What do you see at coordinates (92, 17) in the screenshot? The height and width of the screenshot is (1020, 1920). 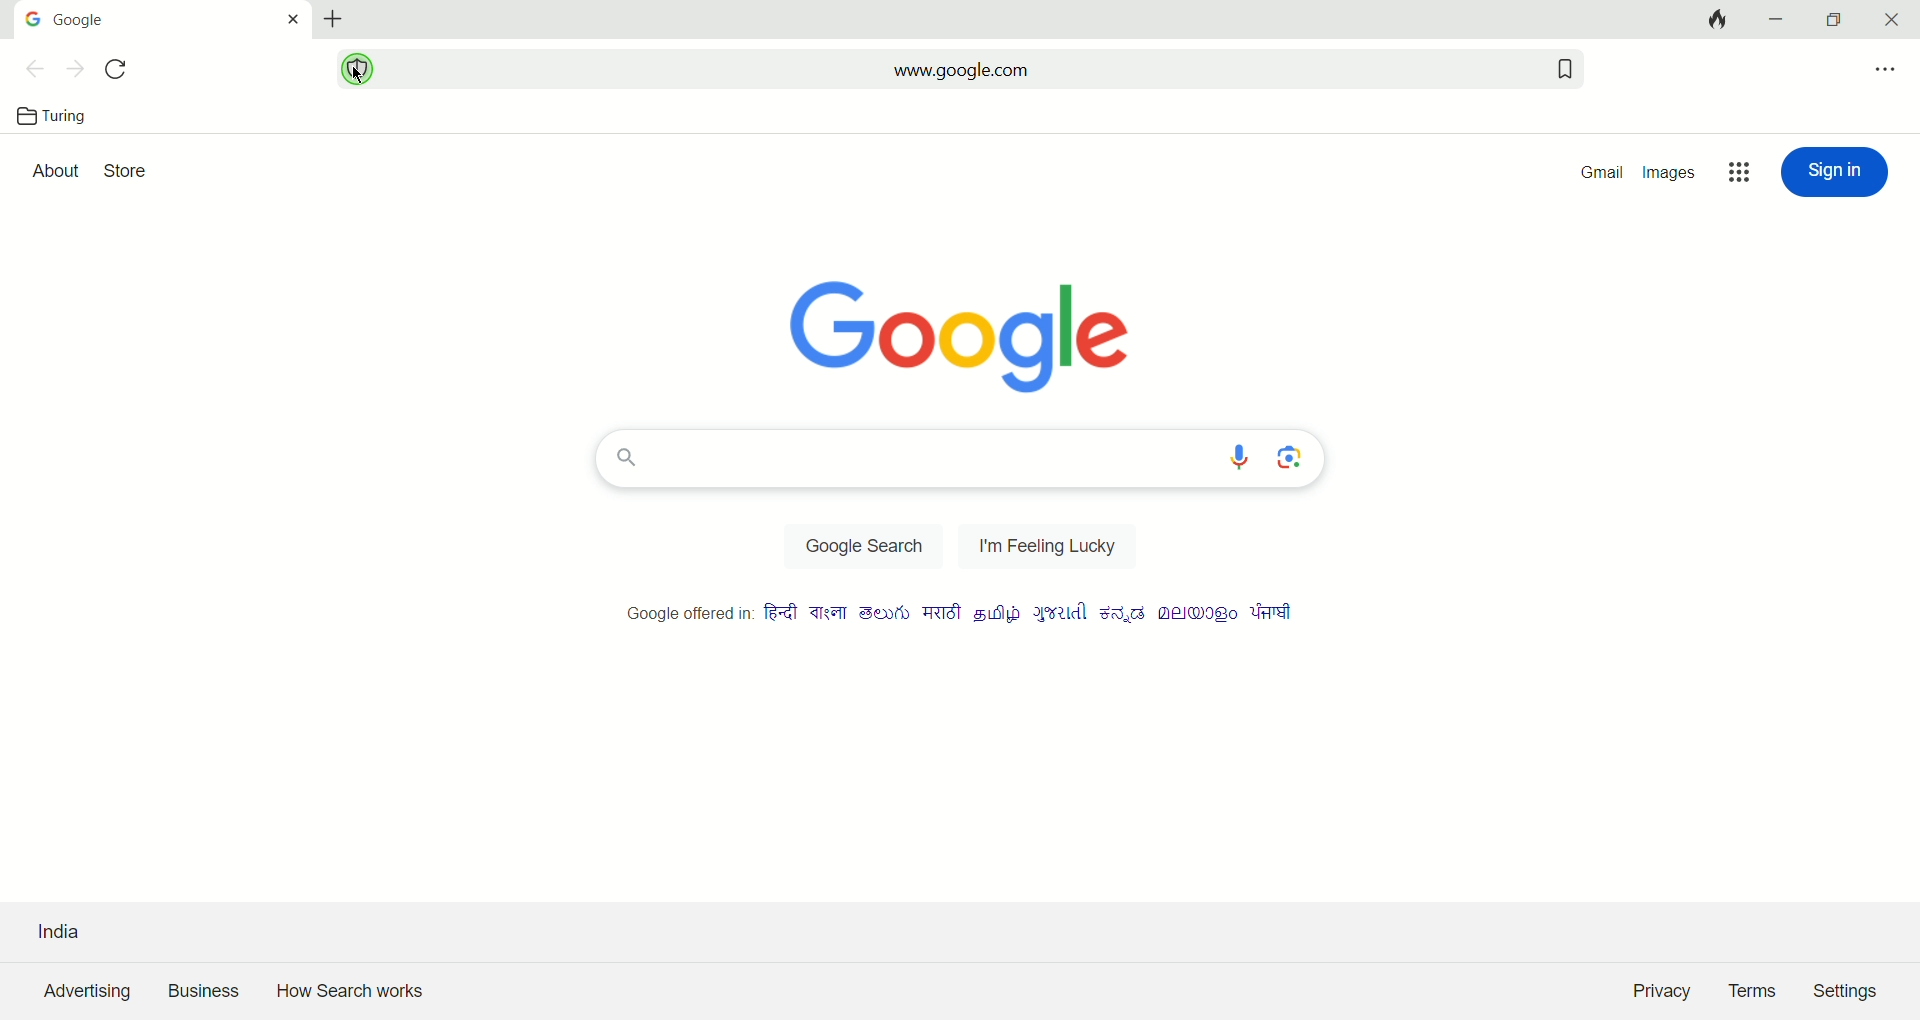 I see `google` at bounding box center [92, 17].